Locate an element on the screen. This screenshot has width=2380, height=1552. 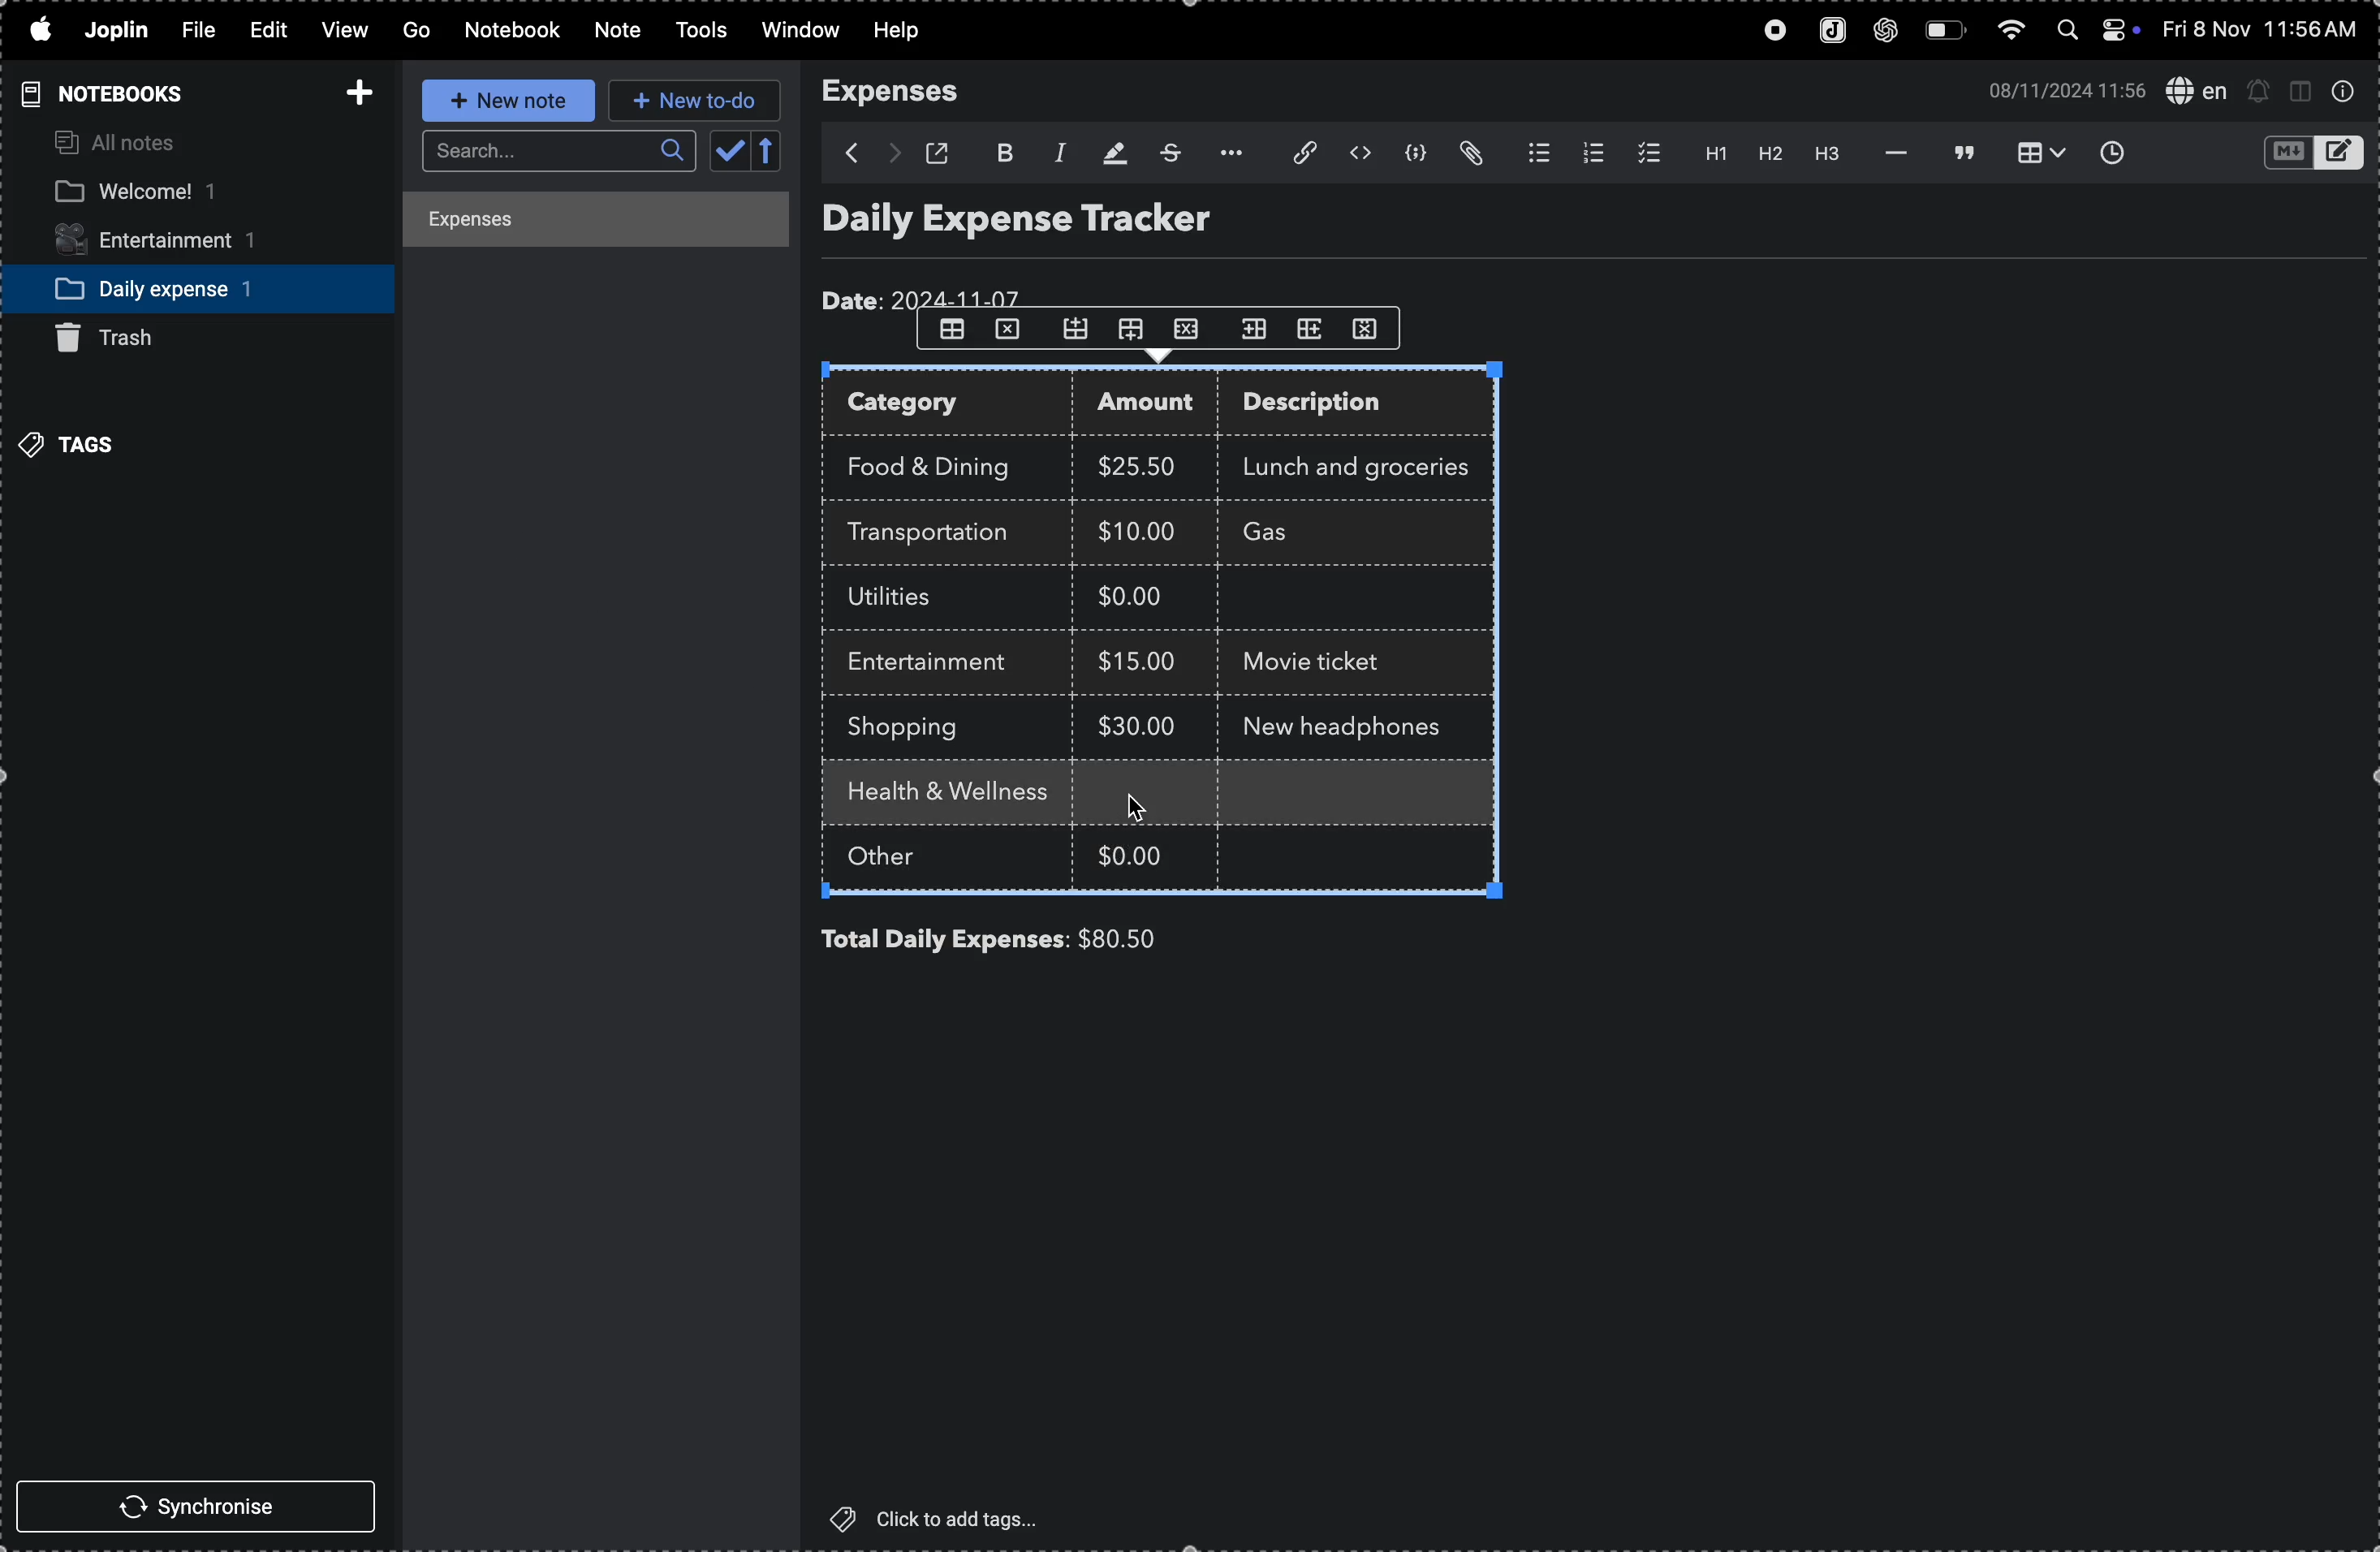
record is located at coordinates (1768, 32).